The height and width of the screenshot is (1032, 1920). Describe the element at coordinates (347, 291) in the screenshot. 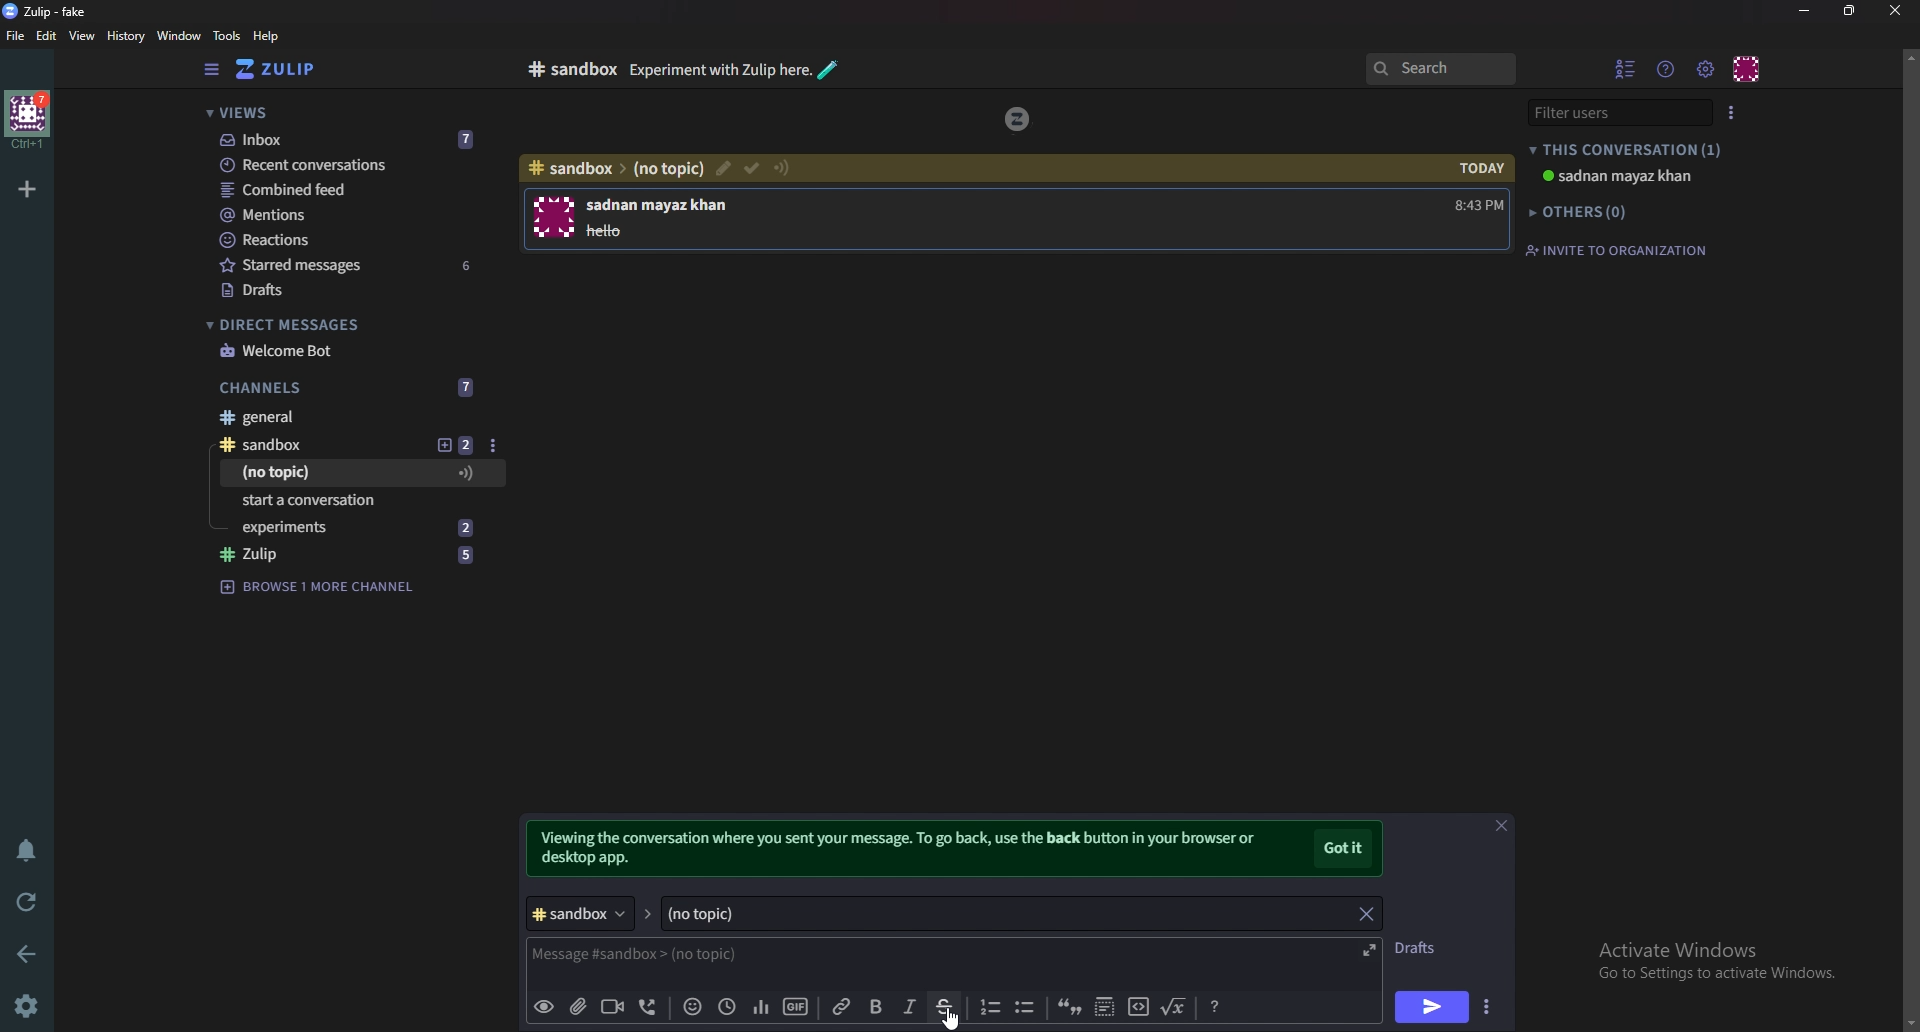

I see `Drafts` at that location.